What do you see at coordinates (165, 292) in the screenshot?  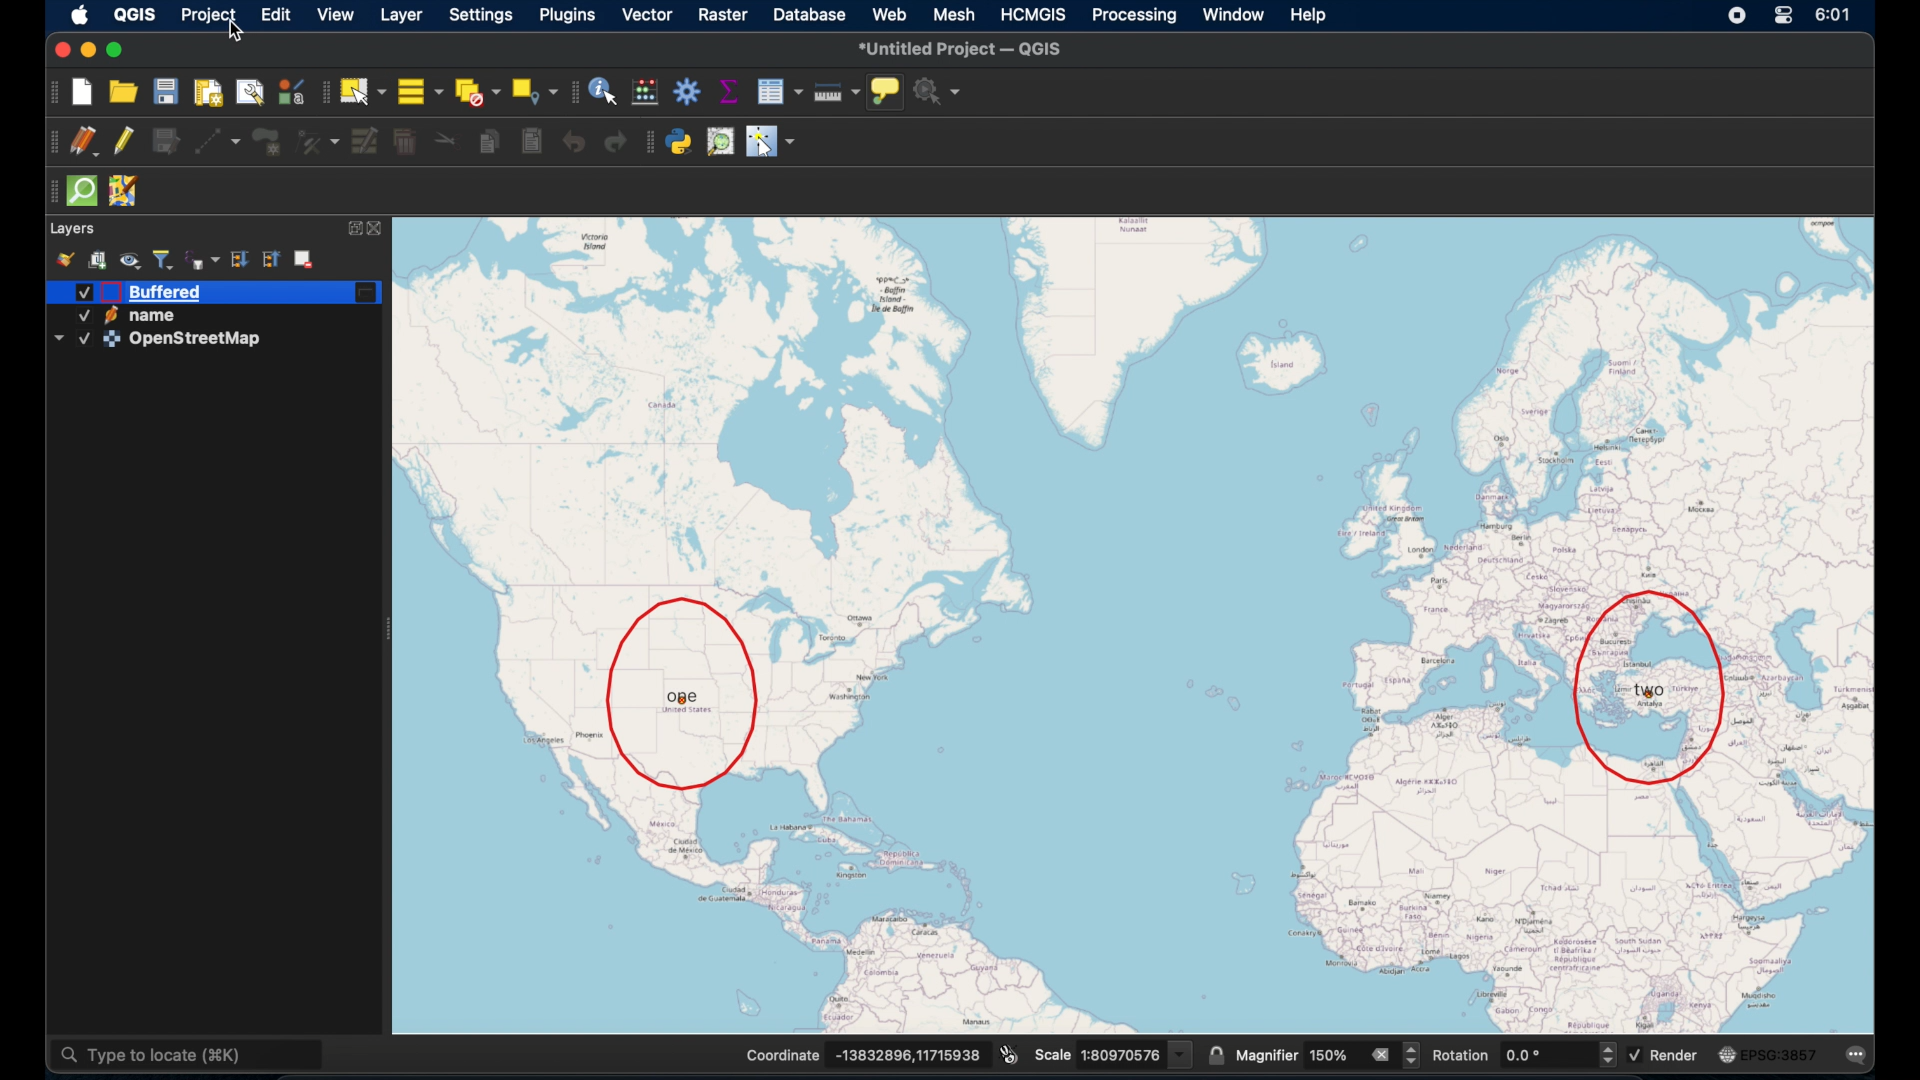 I see `buffered` at bounding box center [165, 292].